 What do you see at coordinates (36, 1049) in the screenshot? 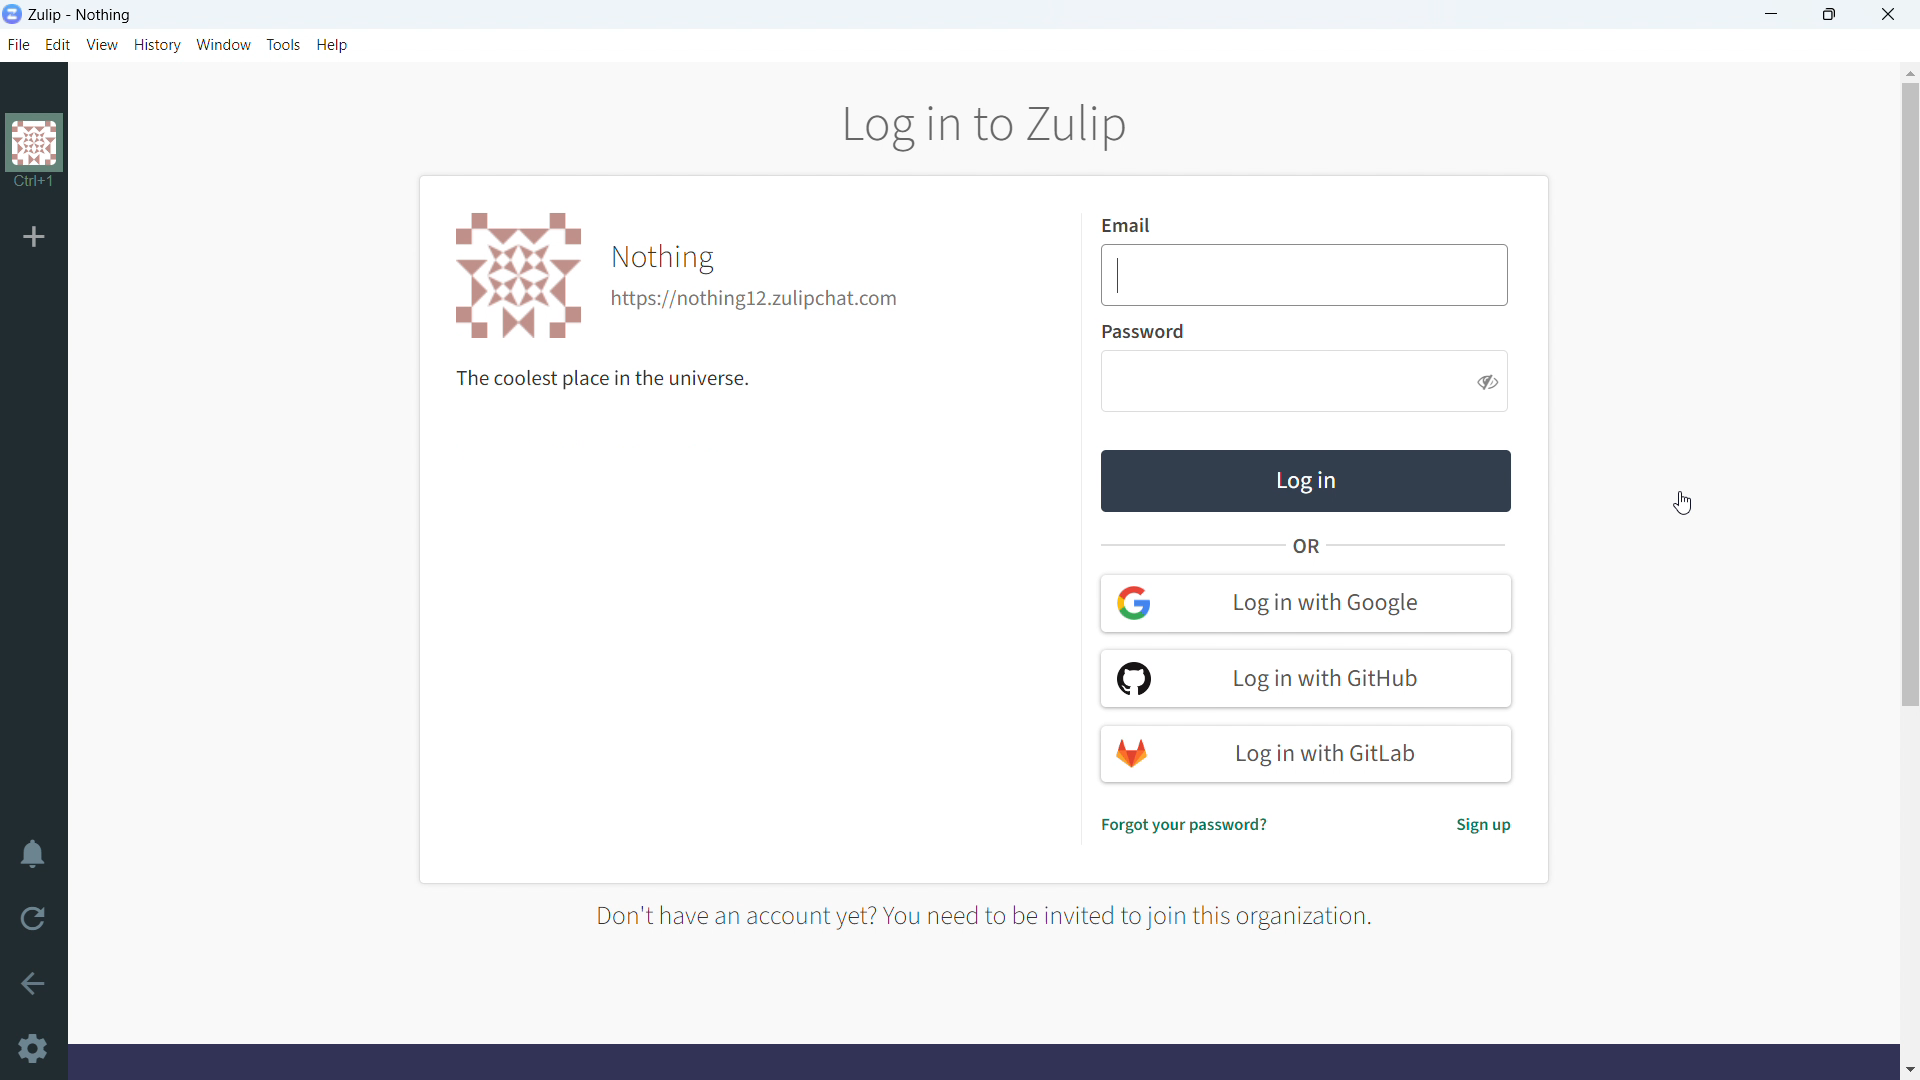
I see `settings` at bounding box center [36, 1049].